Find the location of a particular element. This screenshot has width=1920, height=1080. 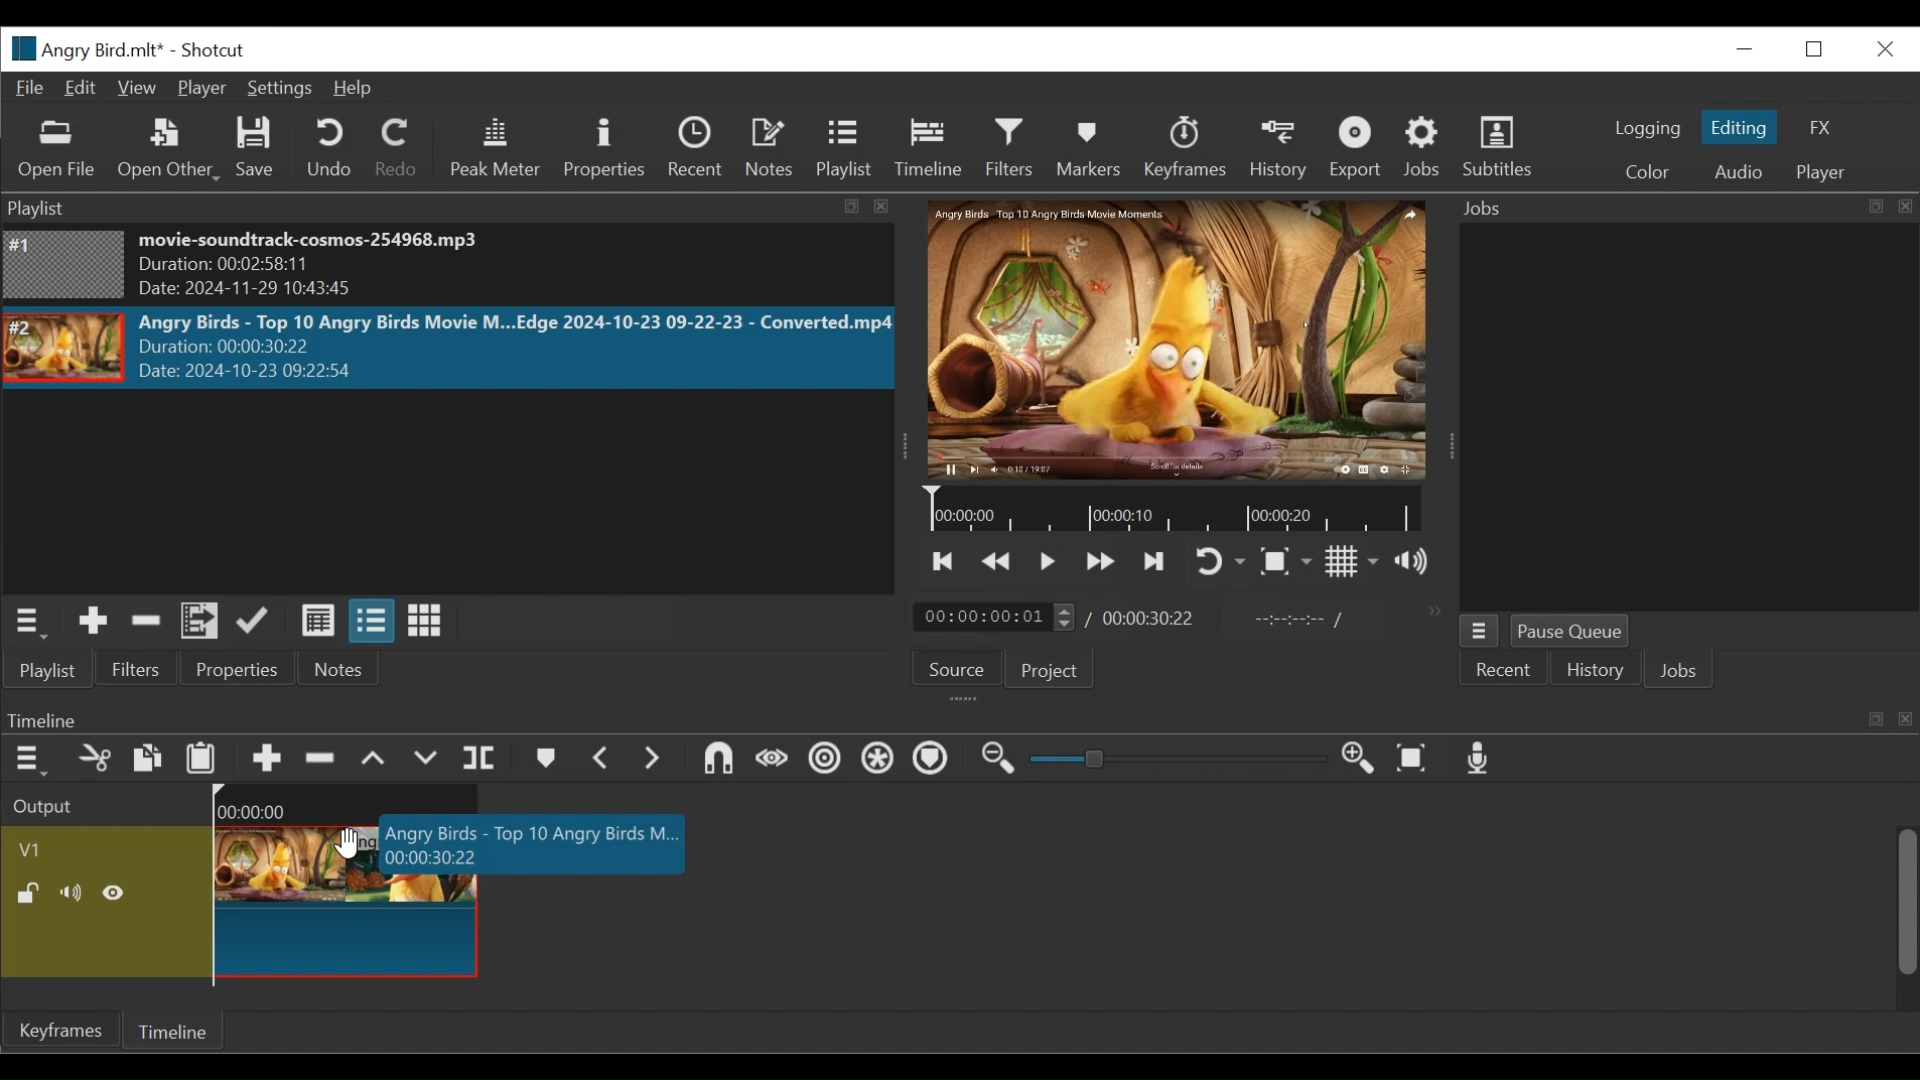

Split Playhead is located at coordinates (479, 760).